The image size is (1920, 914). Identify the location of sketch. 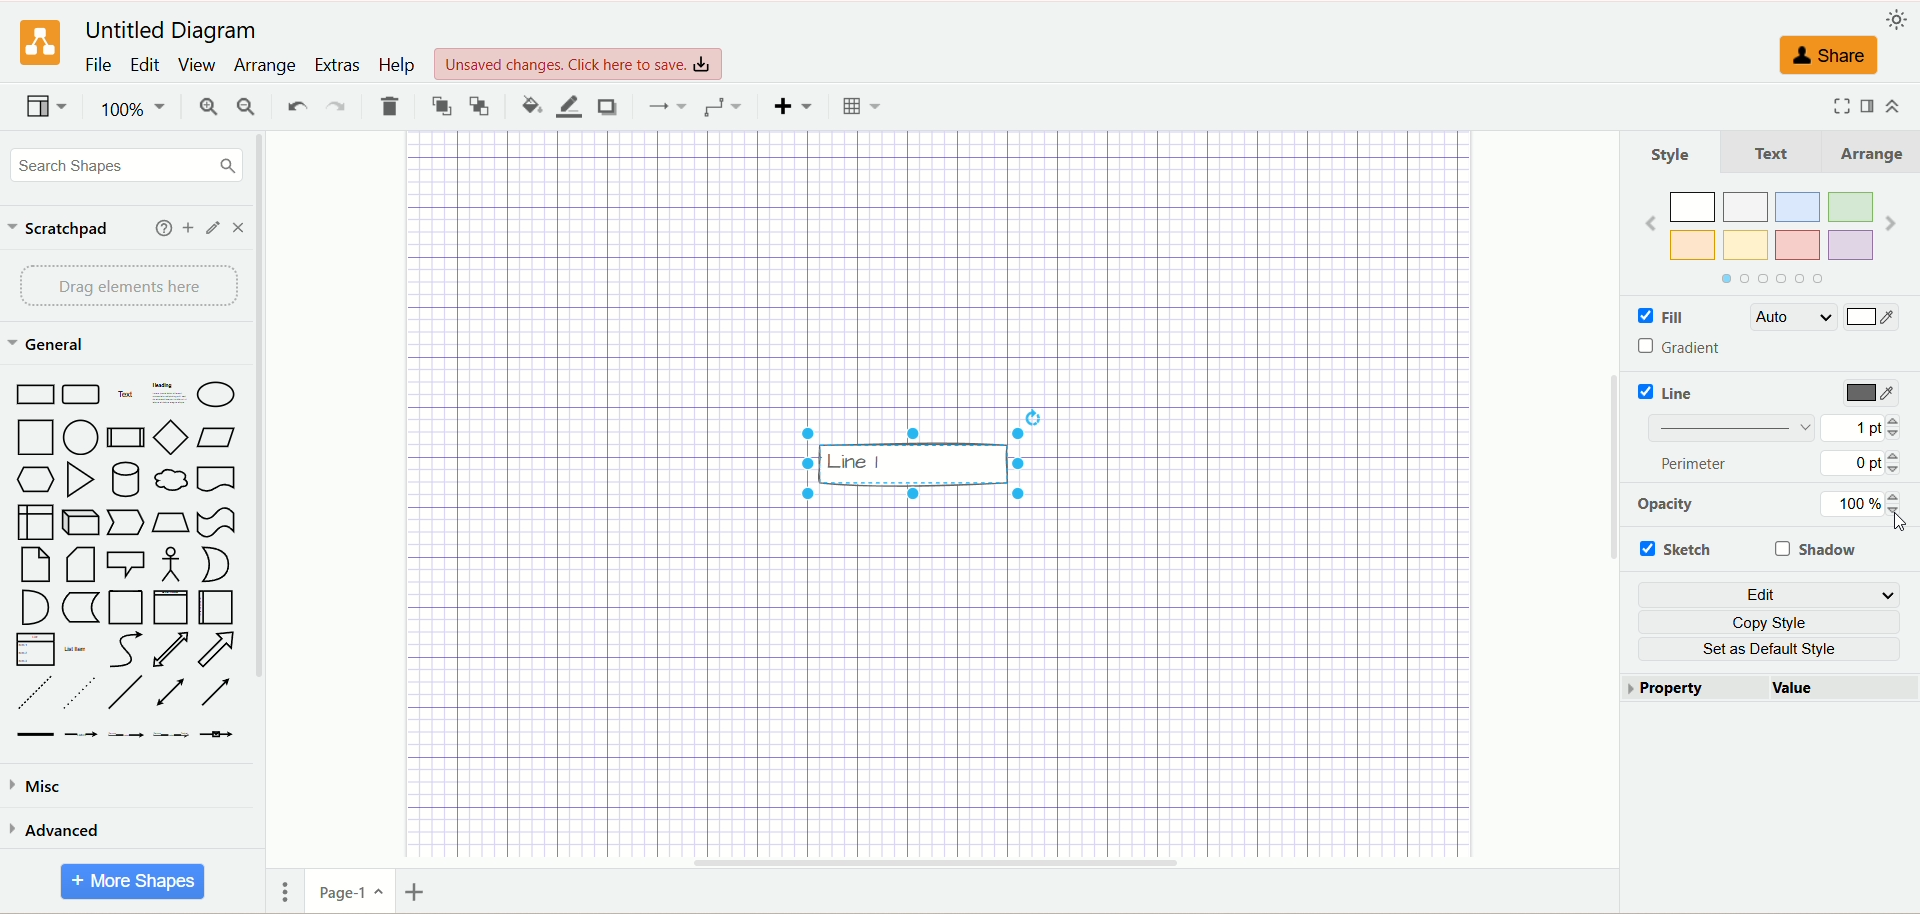
(1679, 547).